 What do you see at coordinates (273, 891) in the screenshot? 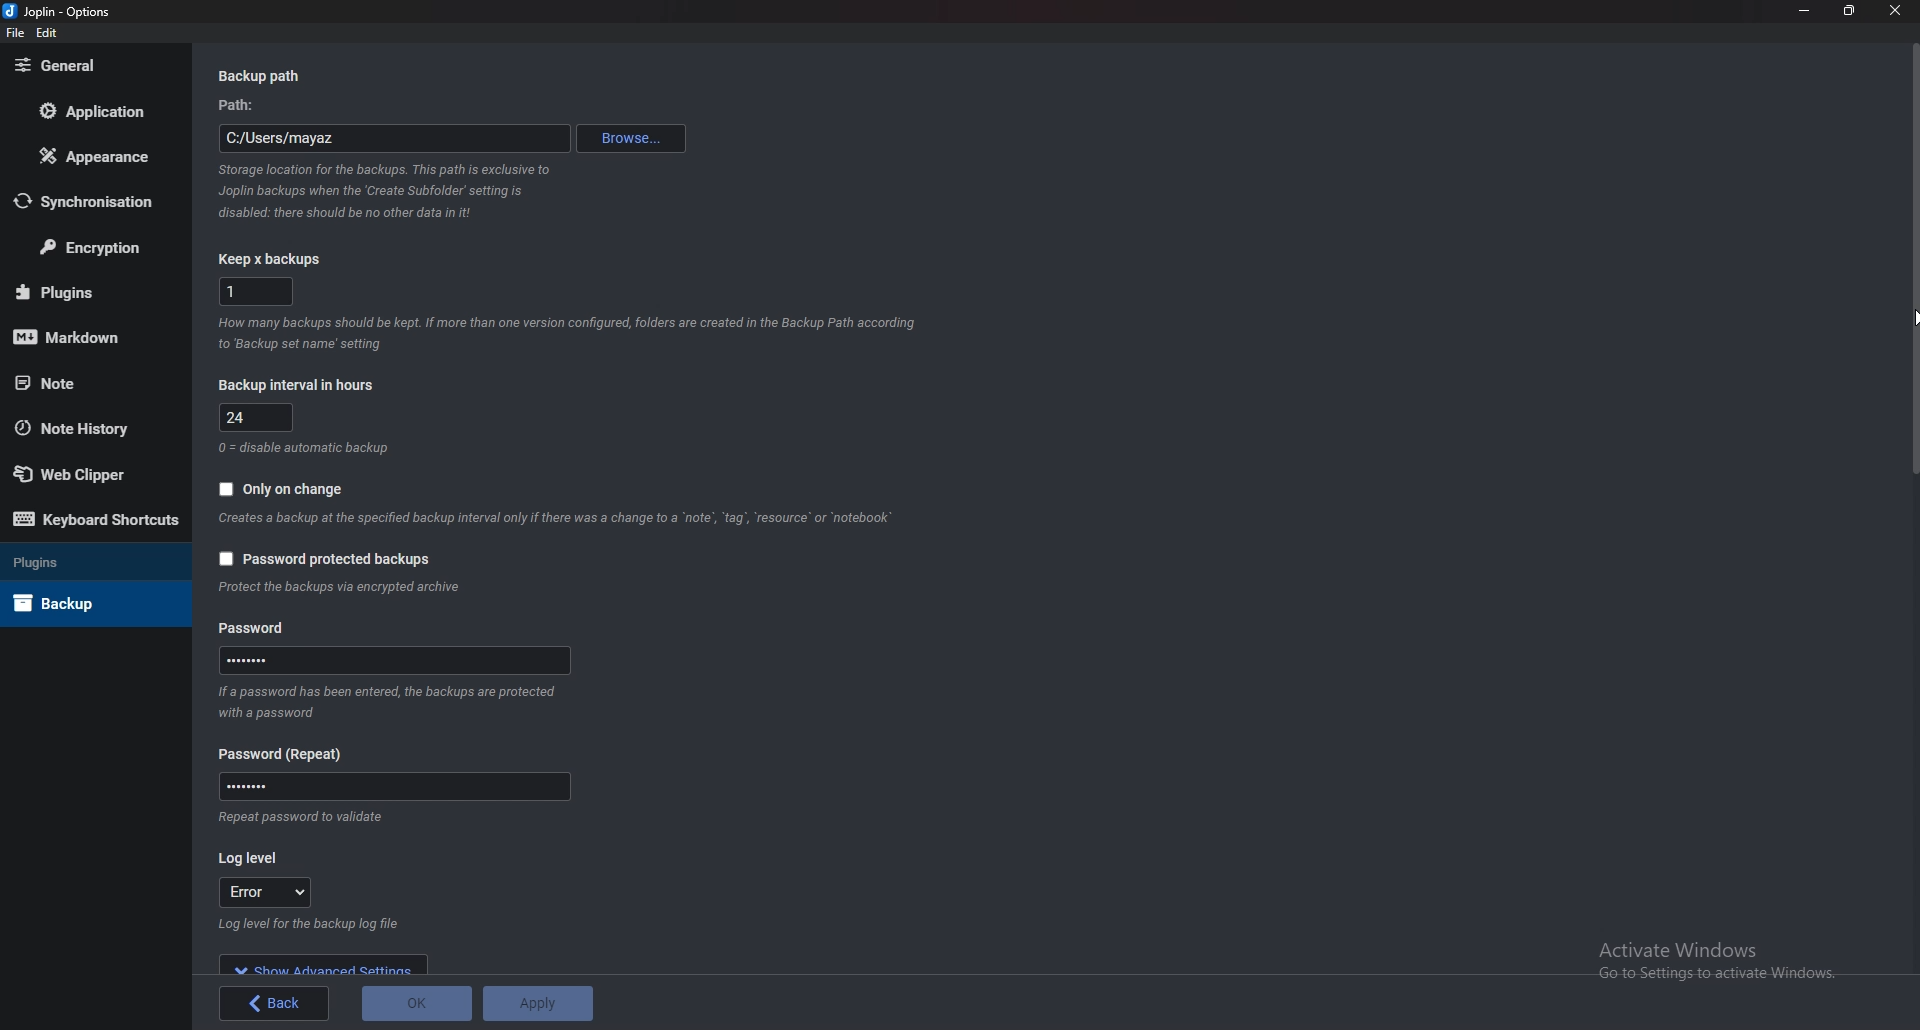
I see `error` at bounding box center [273, 891].